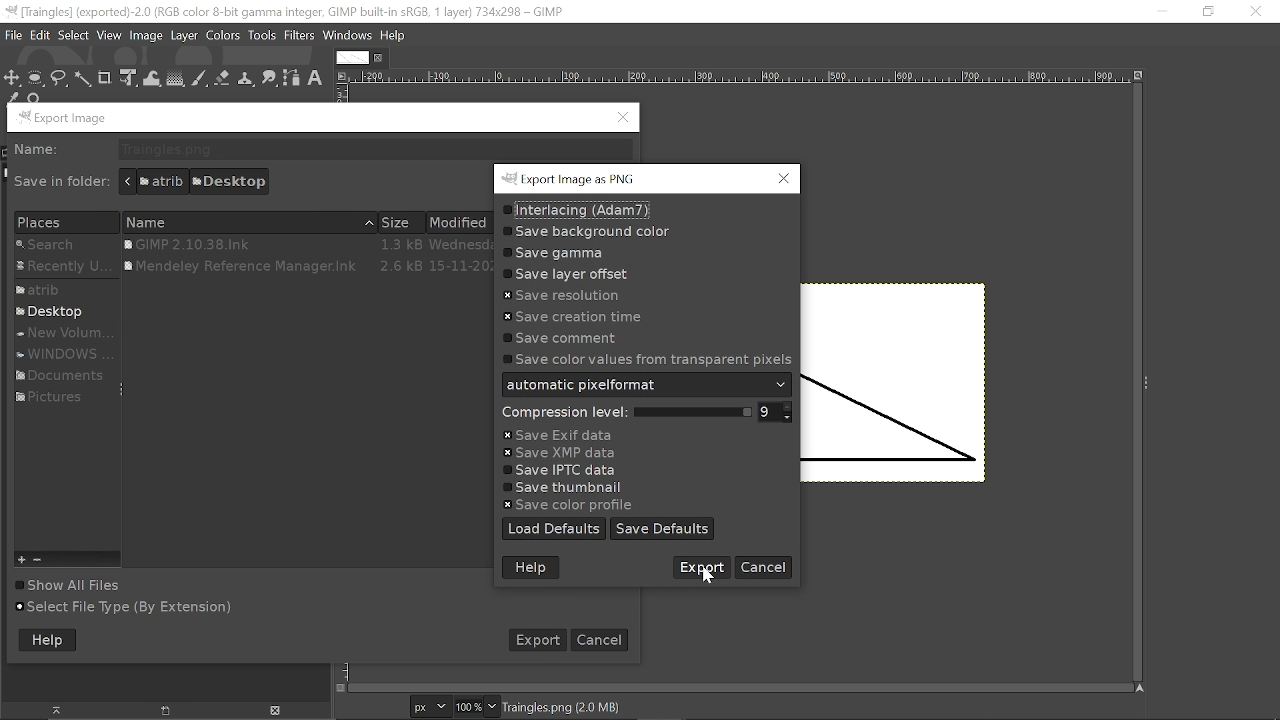 This screenshot has width=1280, height=720. Describe the element at coordinates (791, 417) in the screenshot. I see `Decrease compression lavel` at that location.